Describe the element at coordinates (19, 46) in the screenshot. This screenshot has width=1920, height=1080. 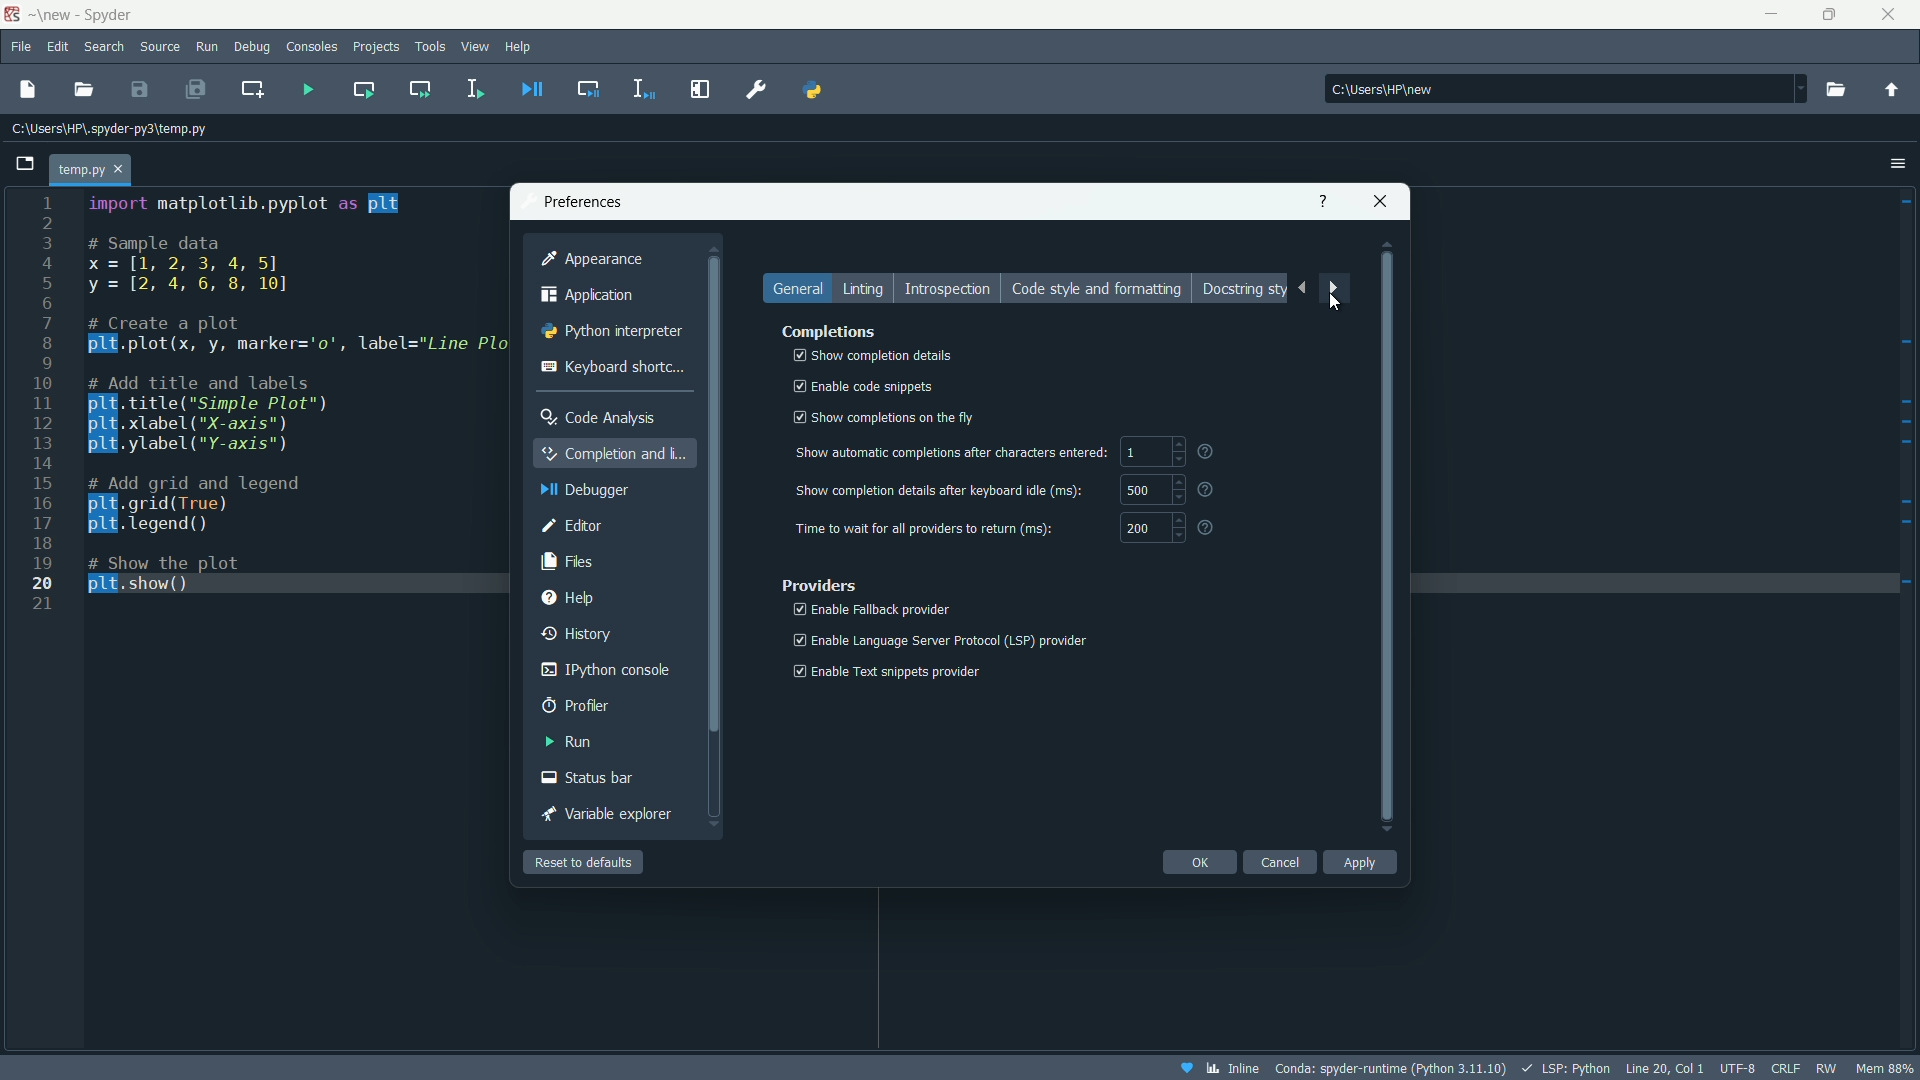
I see `file` at that location.